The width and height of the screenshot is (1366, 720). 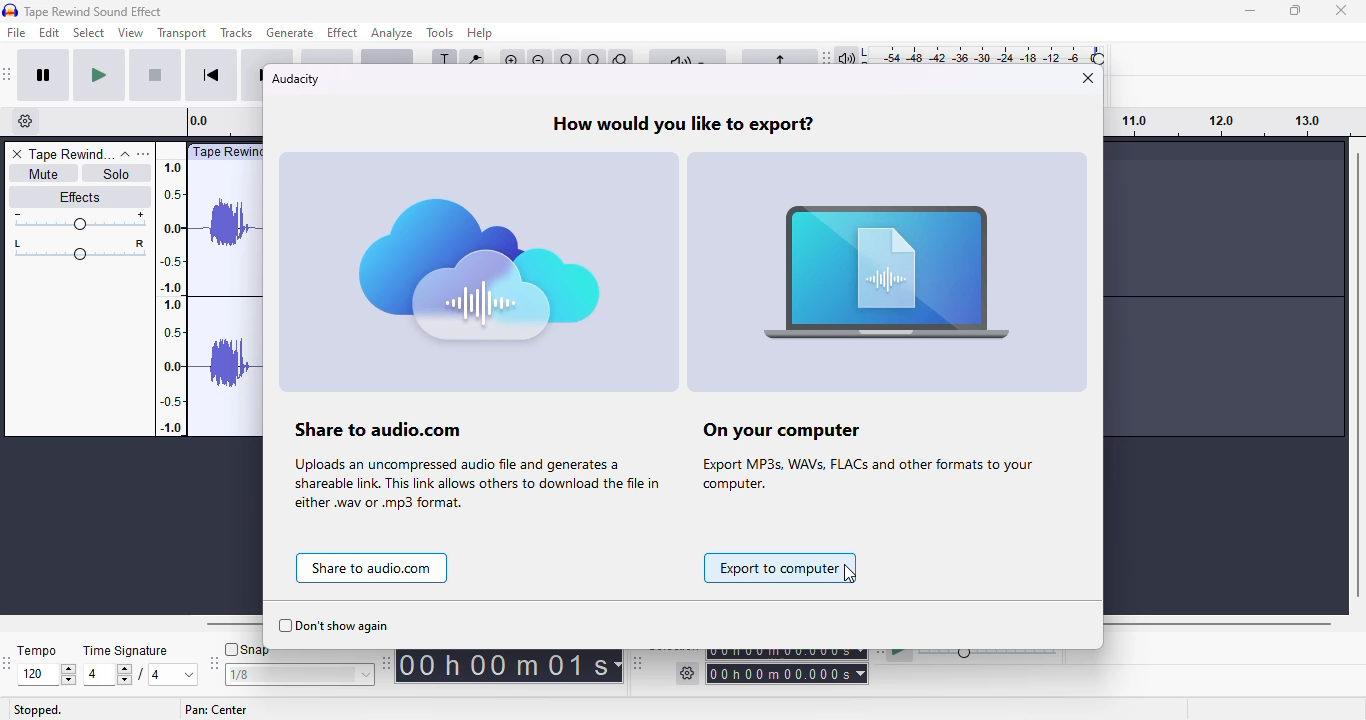 What do you see at coordinates (342, 32) in the screenshot?
I see `effect` at bounding box center [342, 32].